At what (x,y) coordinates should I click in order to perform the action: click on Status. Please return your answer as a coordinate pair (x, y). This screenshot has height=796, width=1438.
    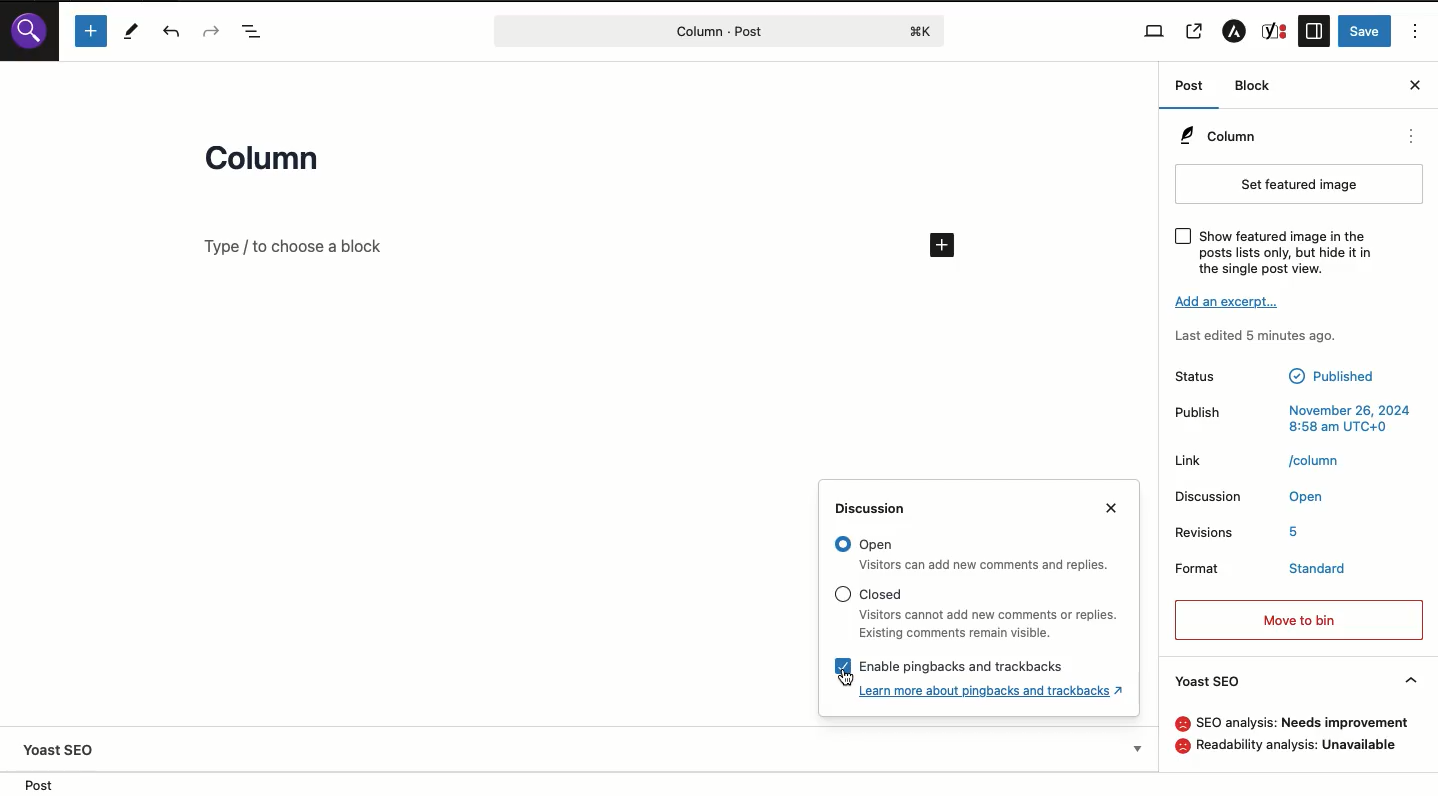
    Looking at the image, I should click on (1202, 375).